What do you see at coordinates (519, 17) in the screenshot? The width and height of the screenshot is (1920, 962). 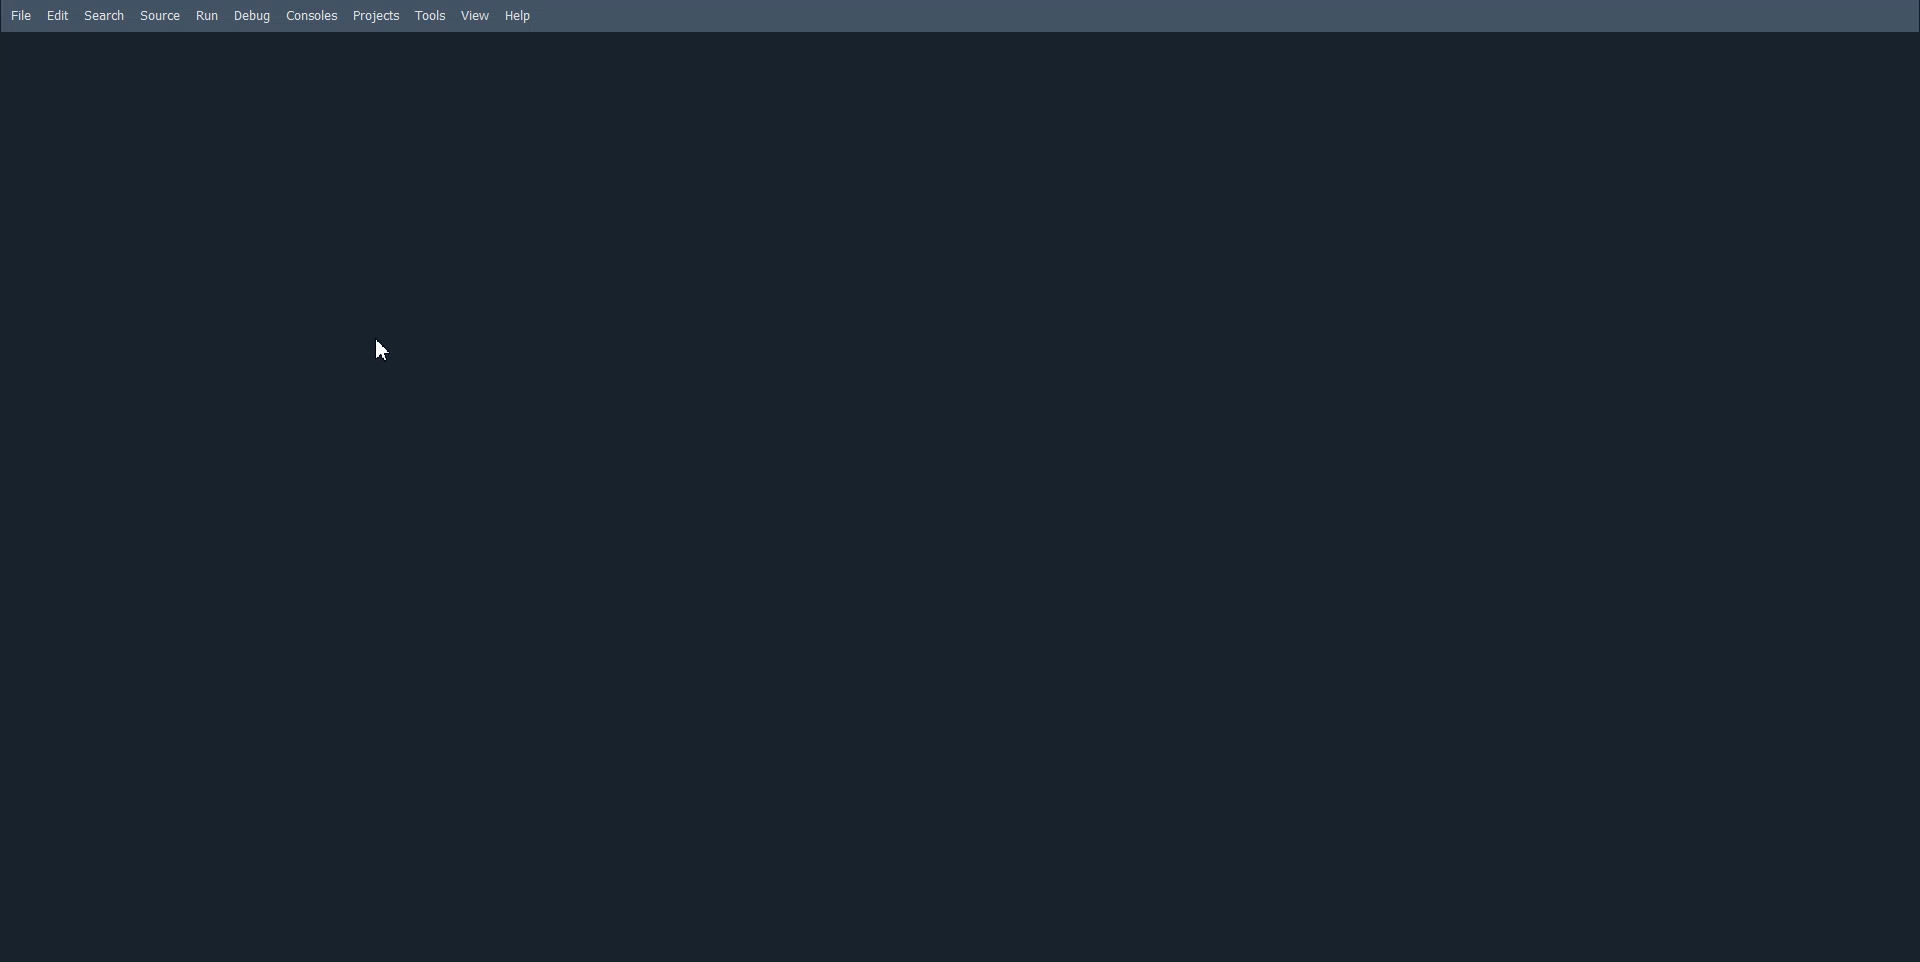 I see `Help` at bounding box center [519, 17].